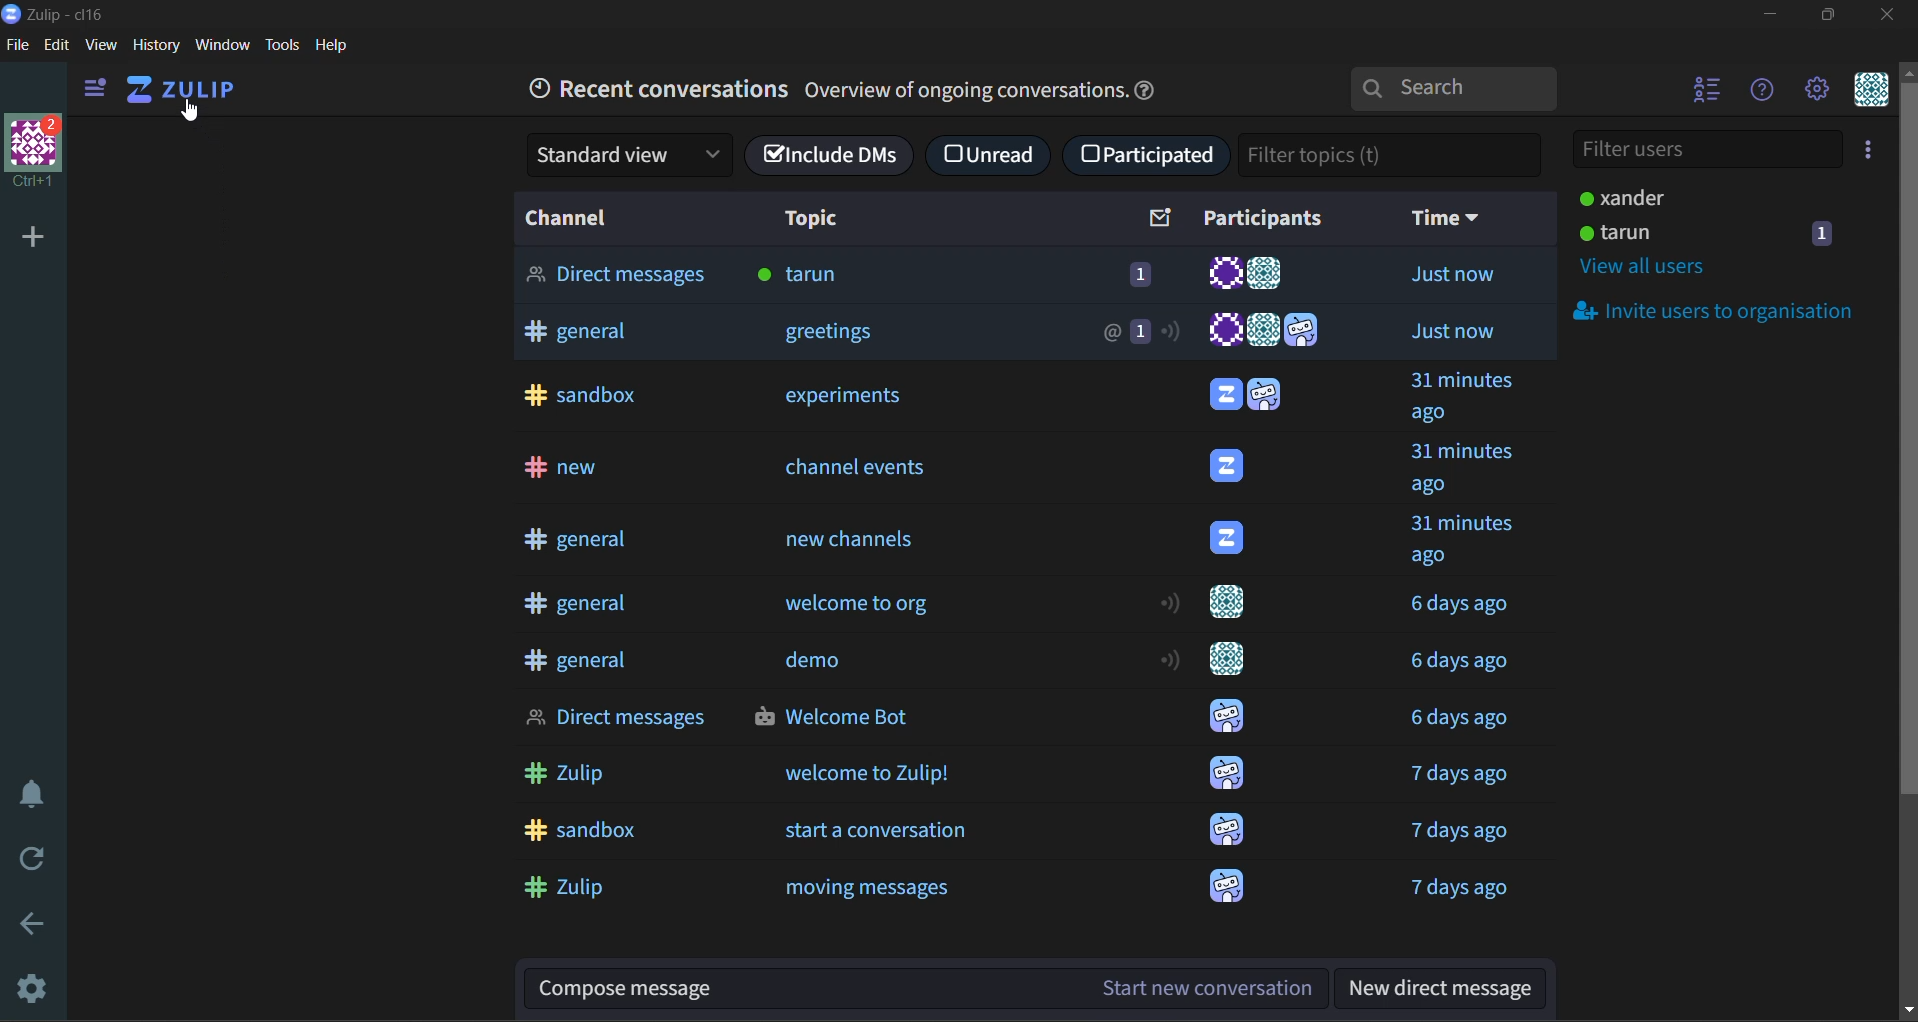 This screenshot has height=1022, width=1918. I want to click on help, so click(1145, 94).